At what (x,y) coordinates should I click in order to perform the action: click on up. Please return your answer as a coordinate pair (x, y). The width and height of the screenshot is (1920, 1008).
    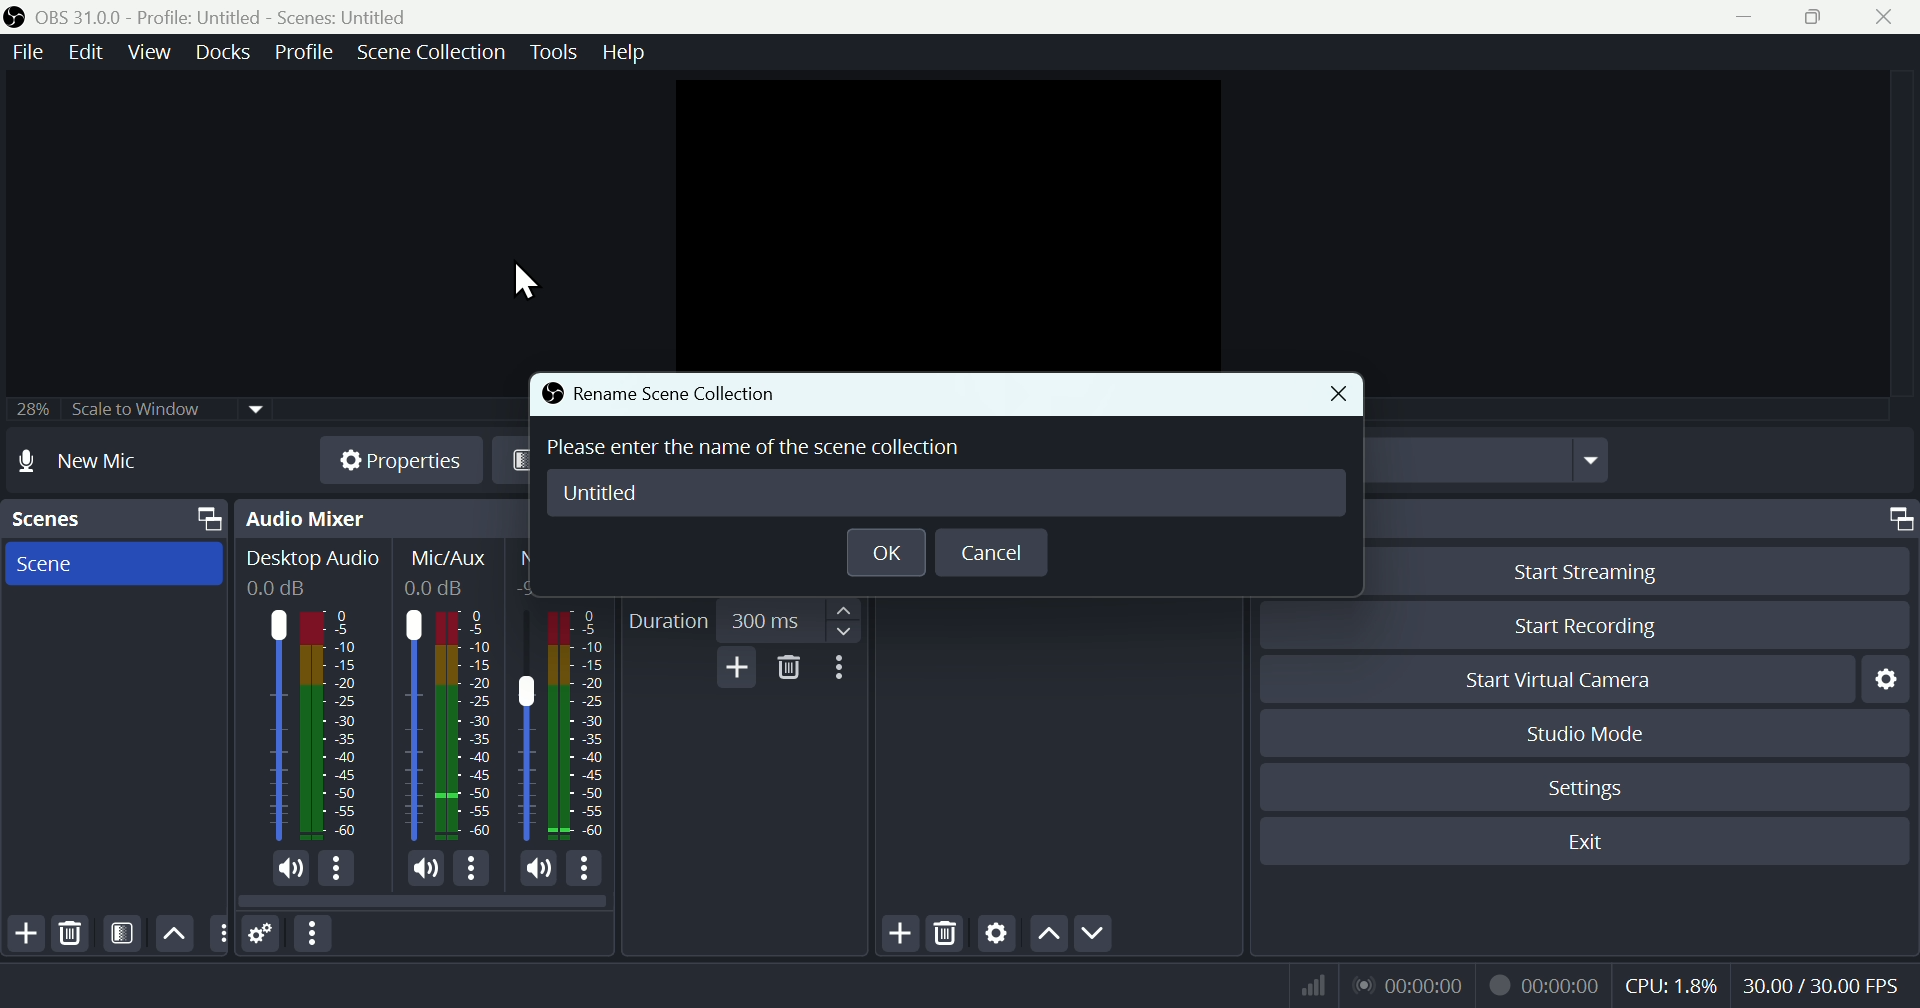
    Looking at the image, I should click on (173, 930).